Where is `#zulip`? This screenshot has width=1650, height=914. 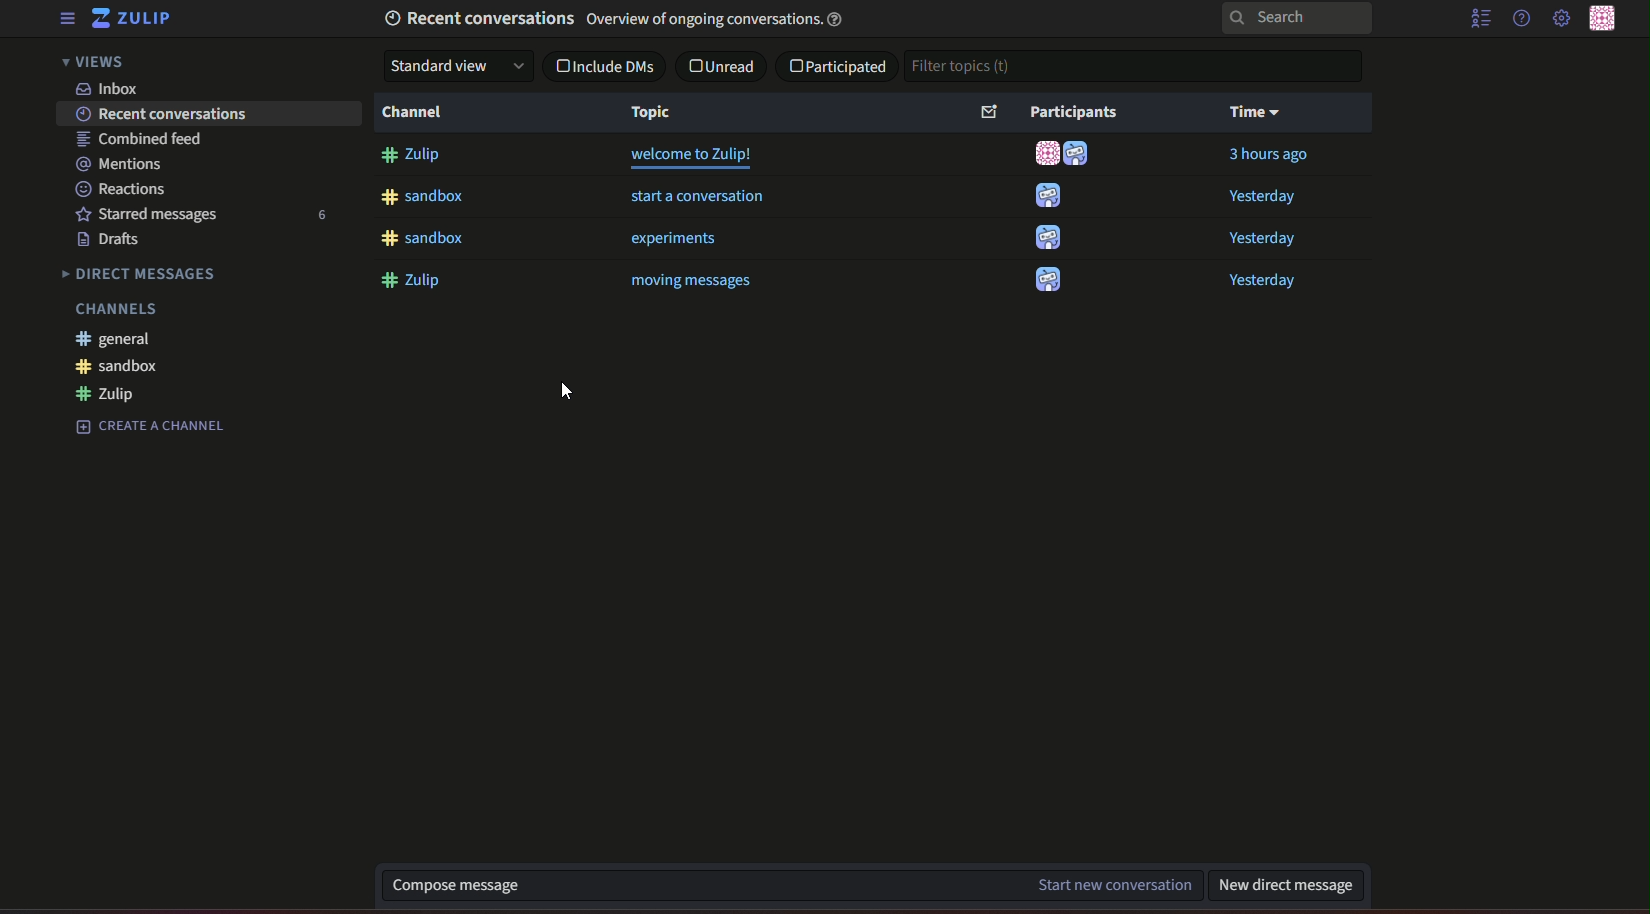 #zulip is located at coordinates (117, 394).